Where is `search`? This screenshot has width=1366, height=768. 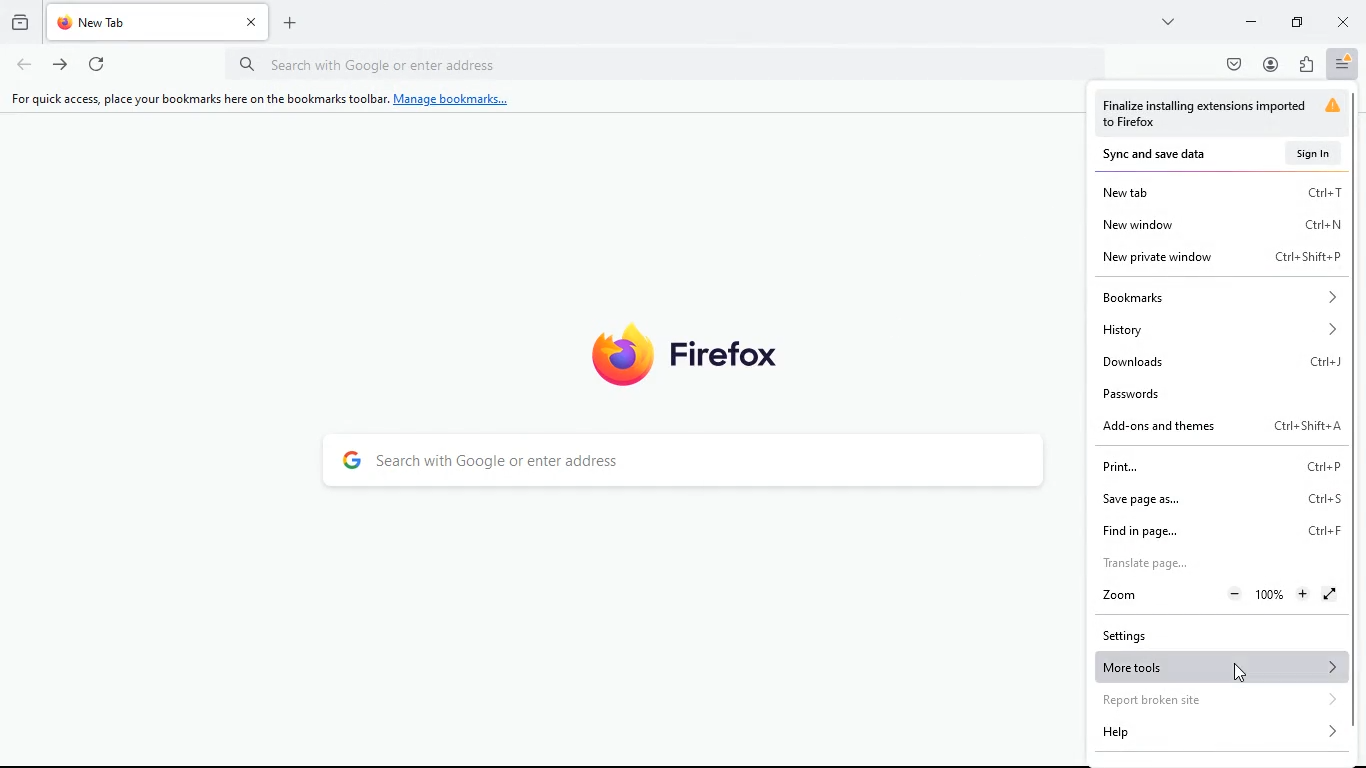 search is located at coordinates (686, 461).